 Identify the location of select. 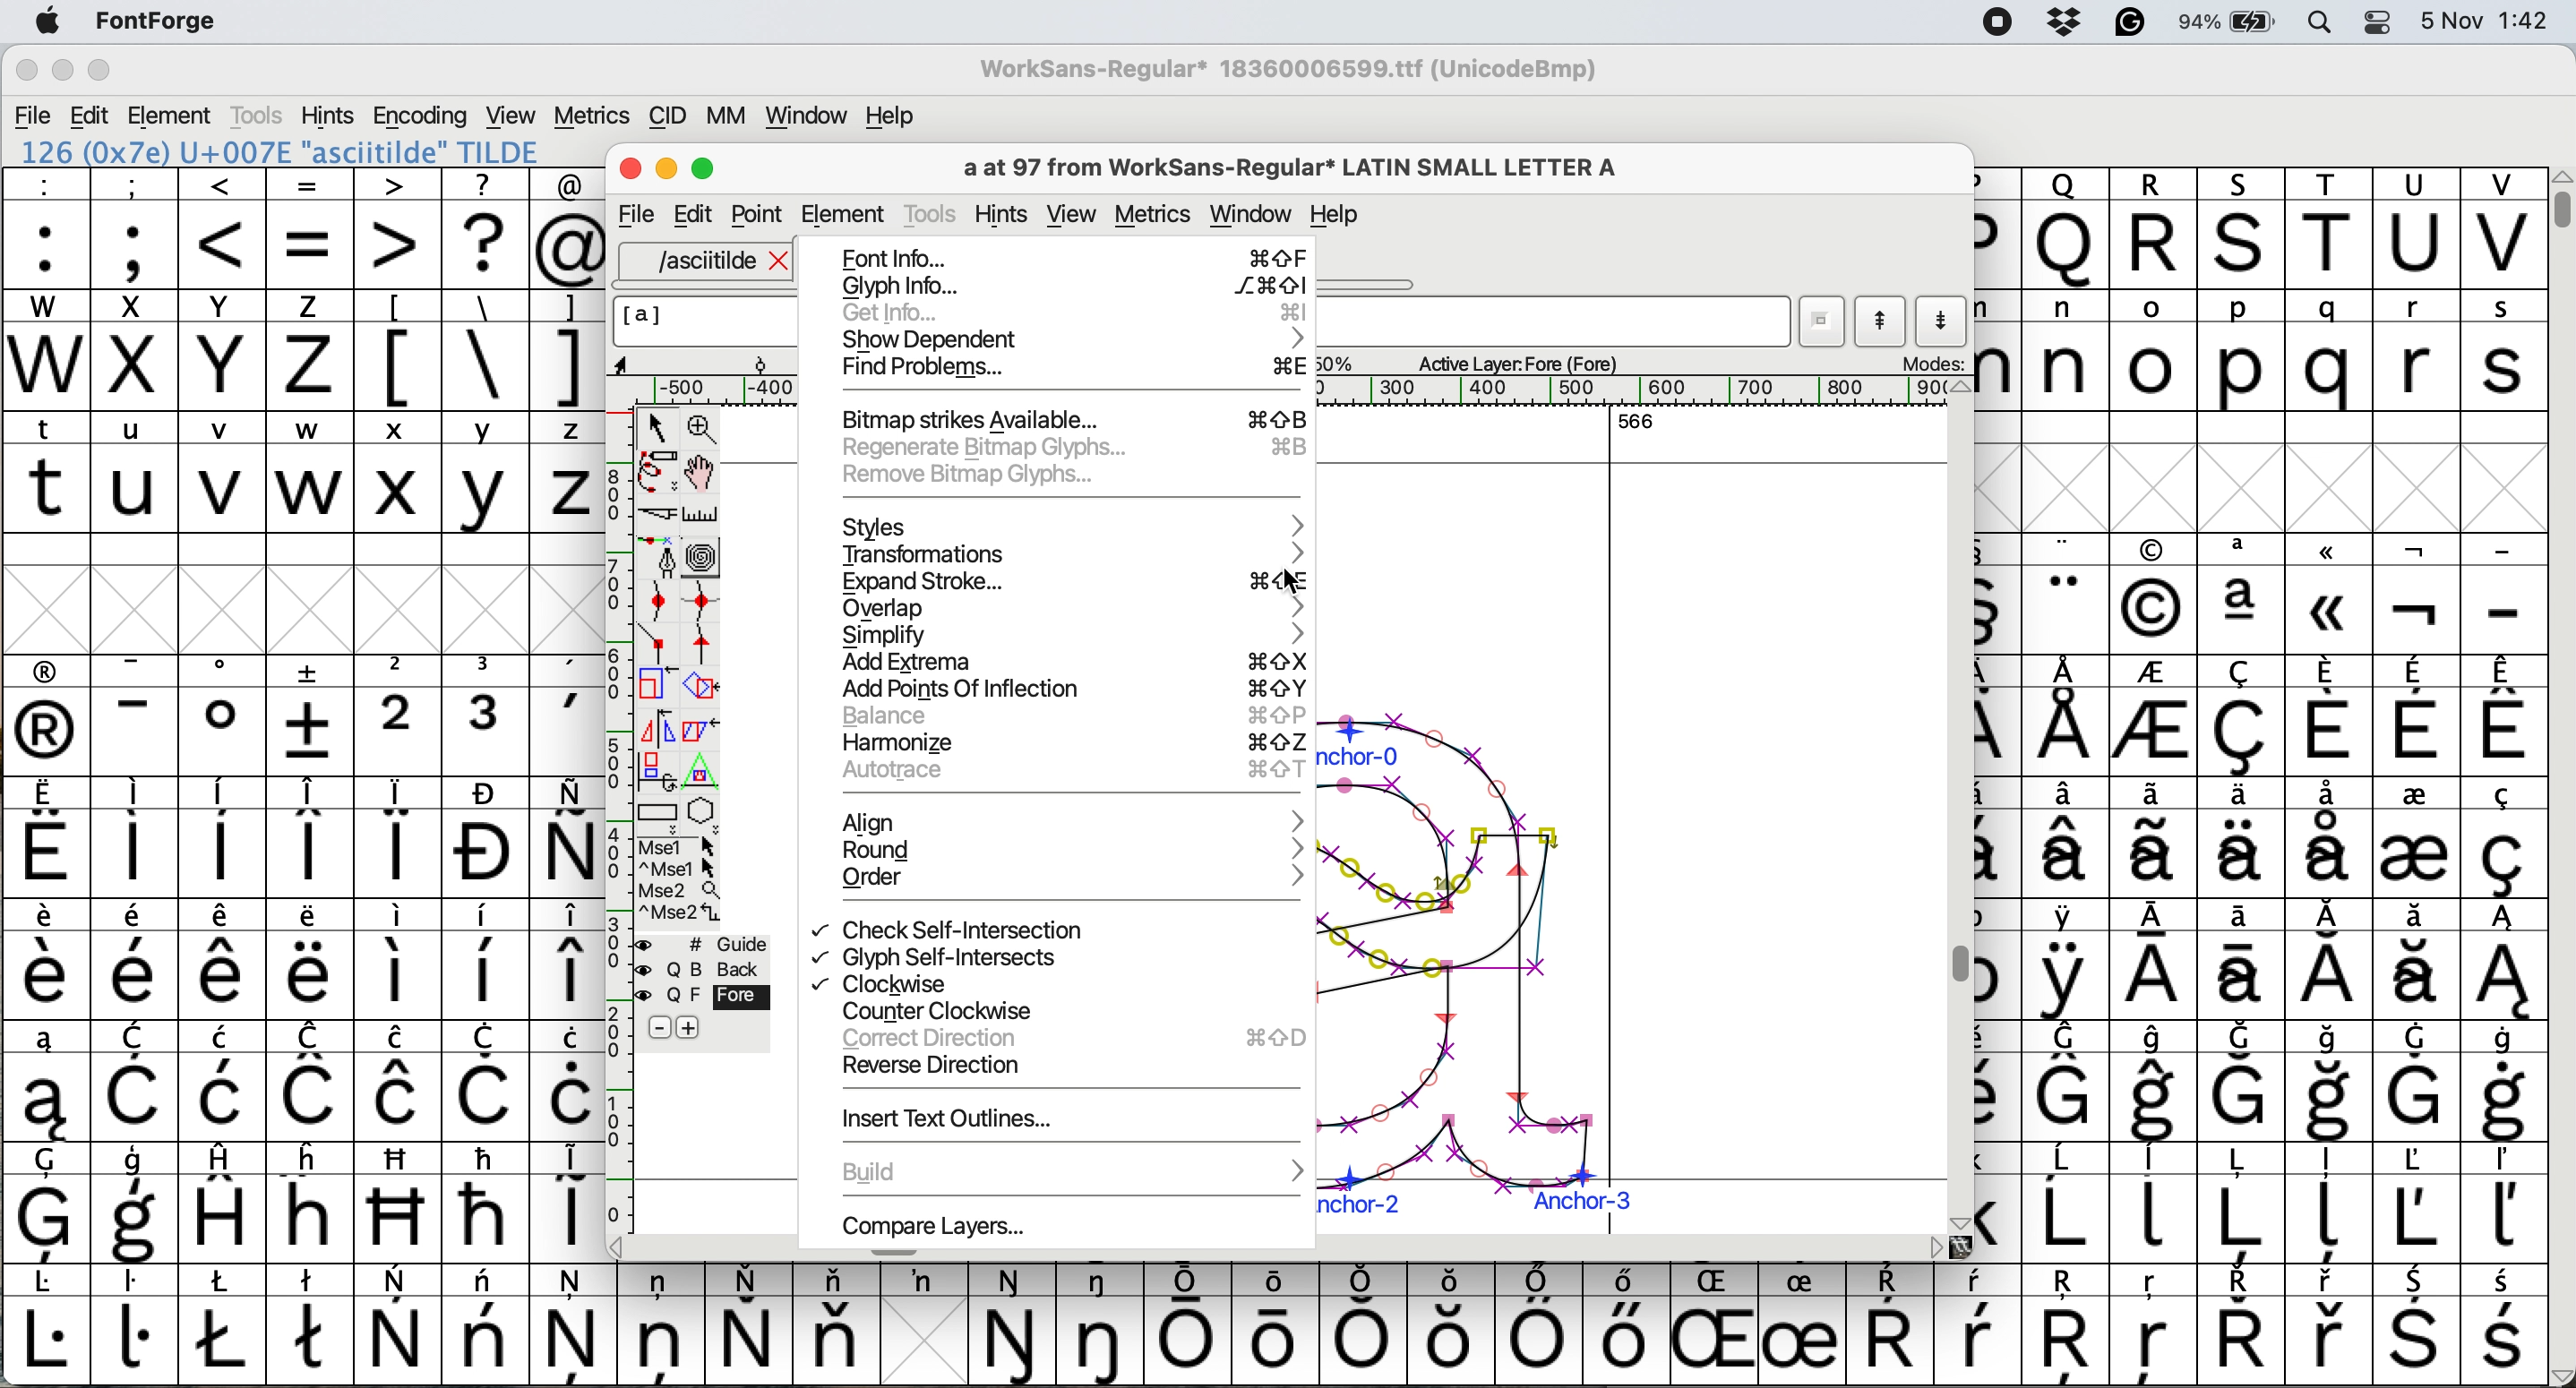
(659, 424).